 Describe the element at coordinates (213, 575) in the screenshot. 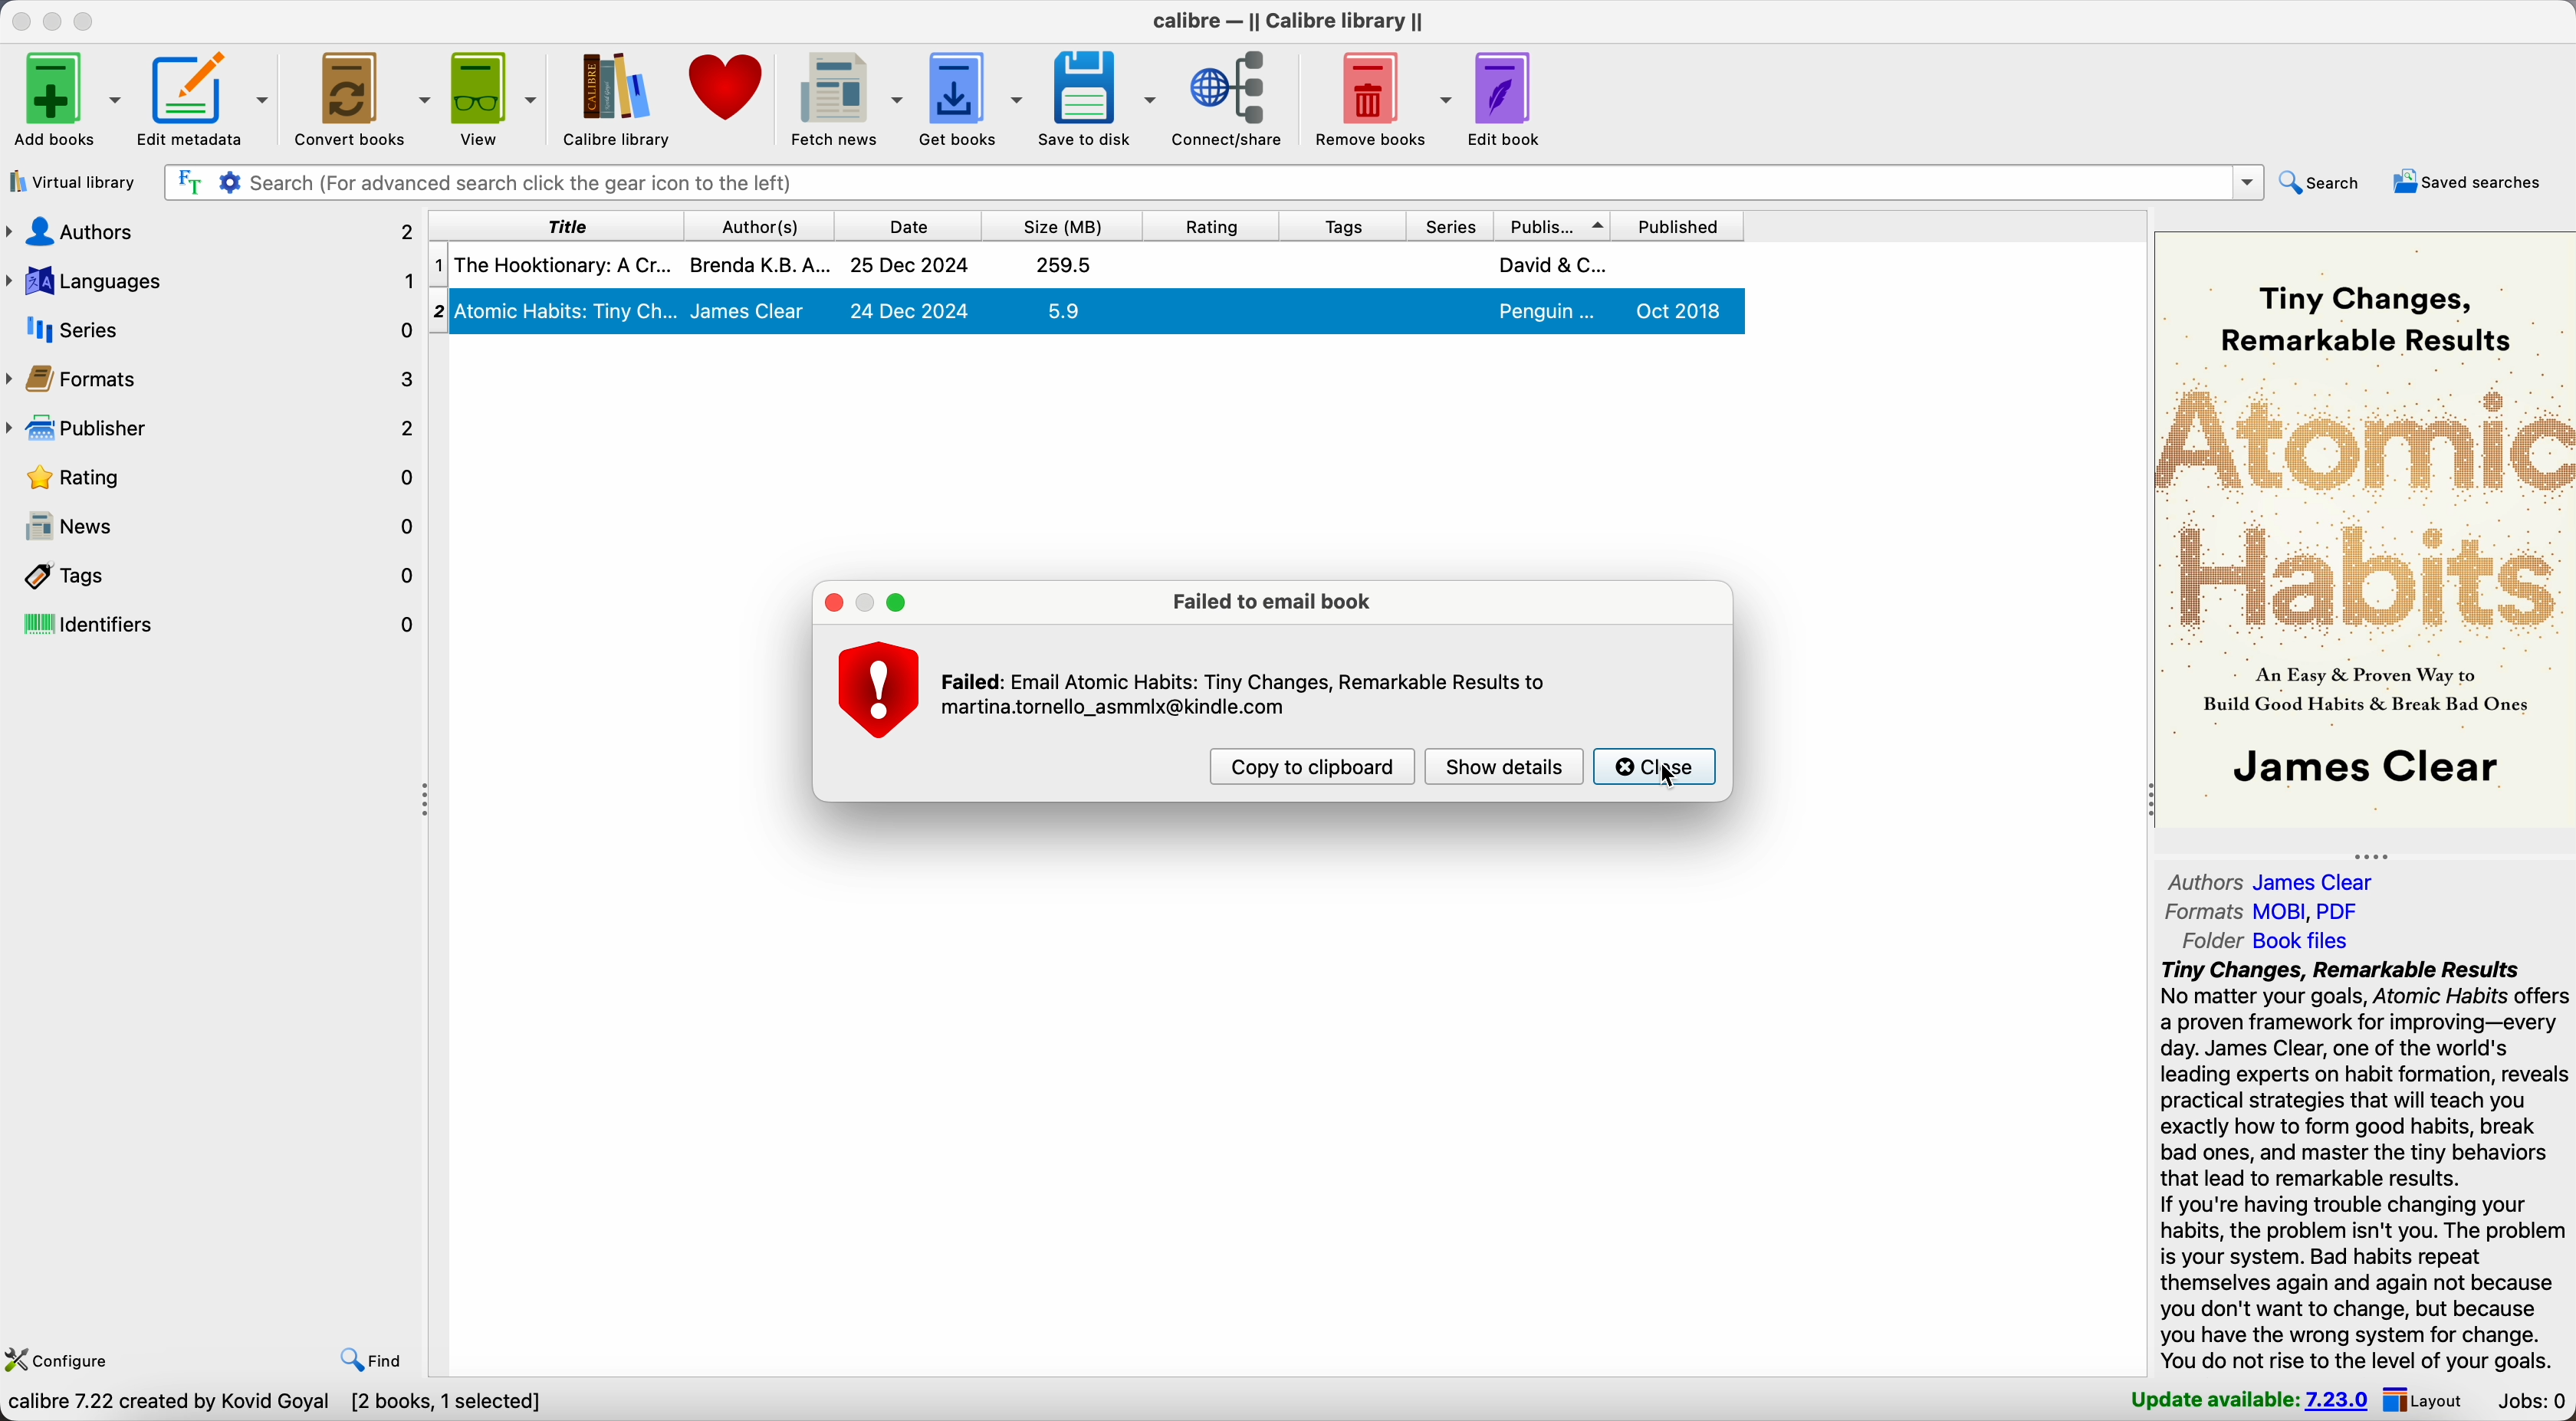

I see `tags` at that location.